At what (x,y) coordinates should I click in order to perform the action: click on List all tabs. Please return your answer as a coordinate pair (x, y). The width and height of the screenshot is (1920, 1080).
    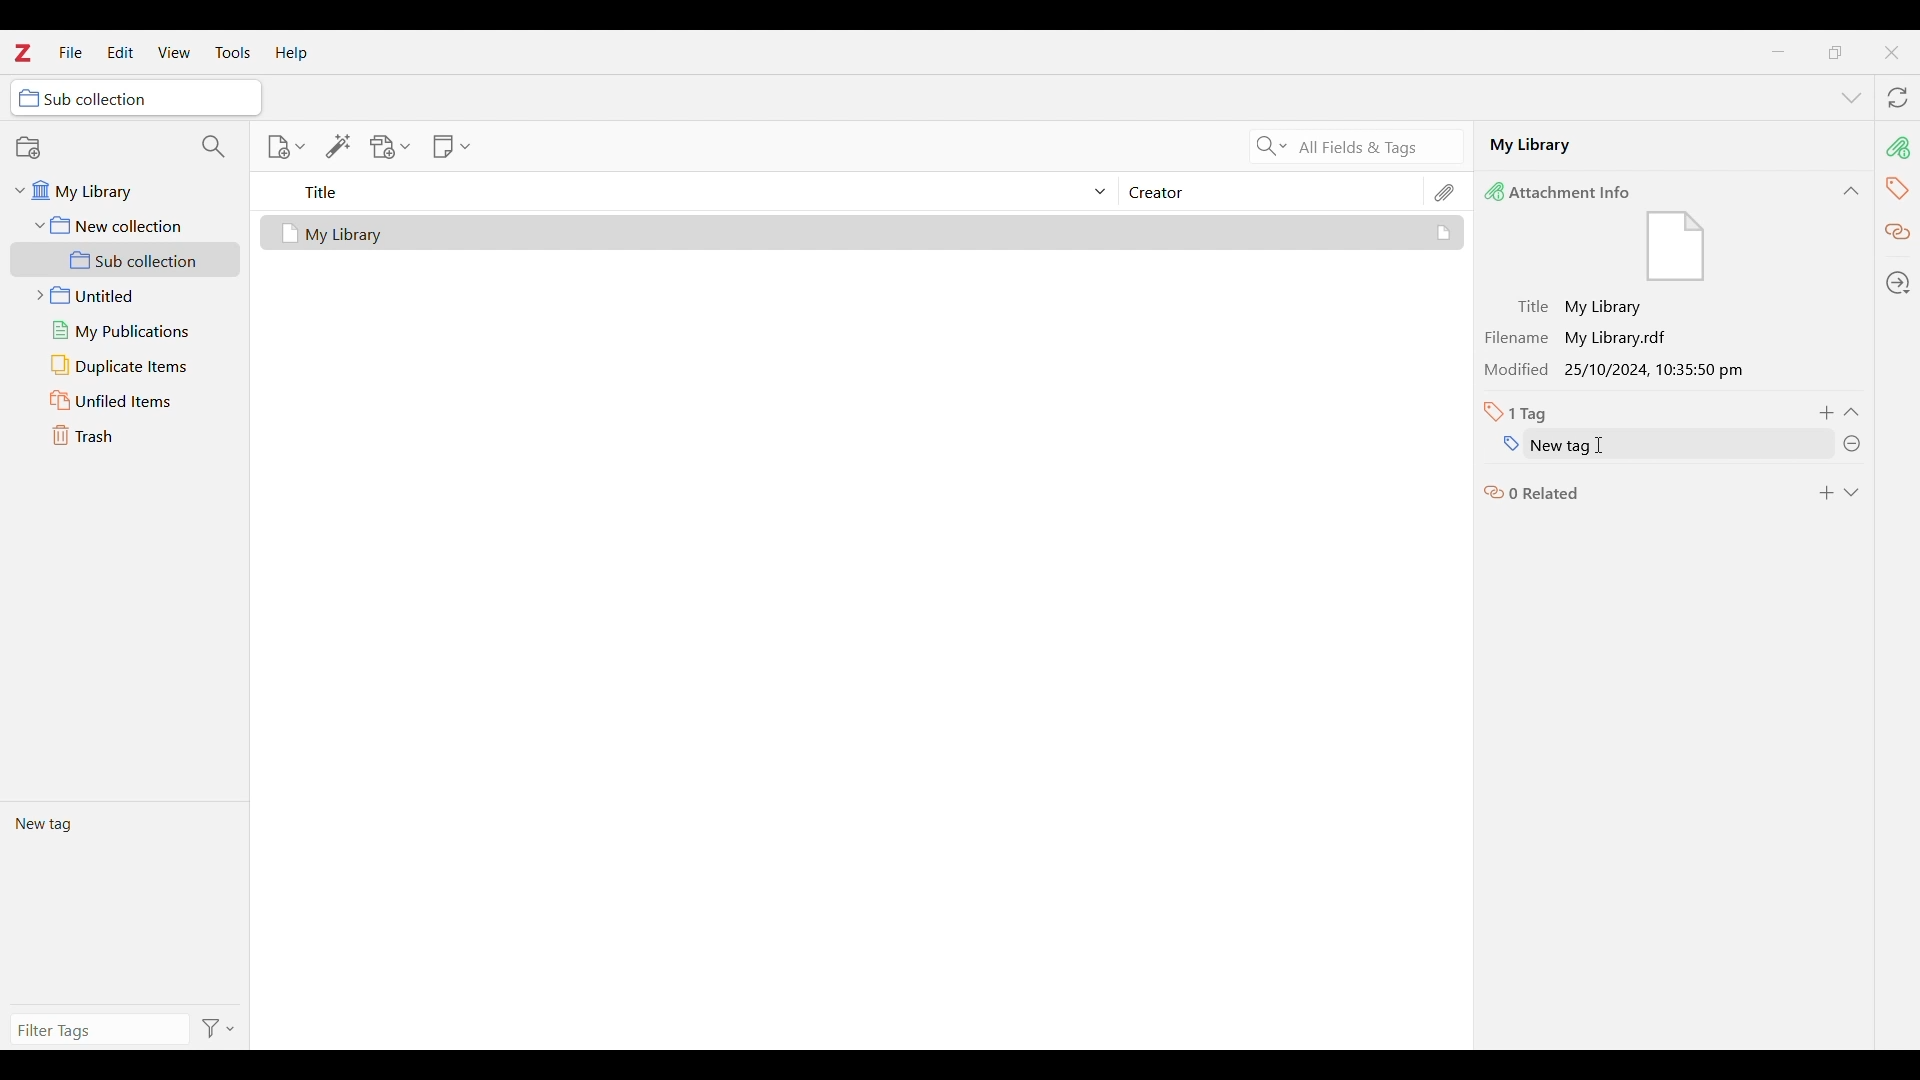
    Looking at the image, I should click on (1852, 99).